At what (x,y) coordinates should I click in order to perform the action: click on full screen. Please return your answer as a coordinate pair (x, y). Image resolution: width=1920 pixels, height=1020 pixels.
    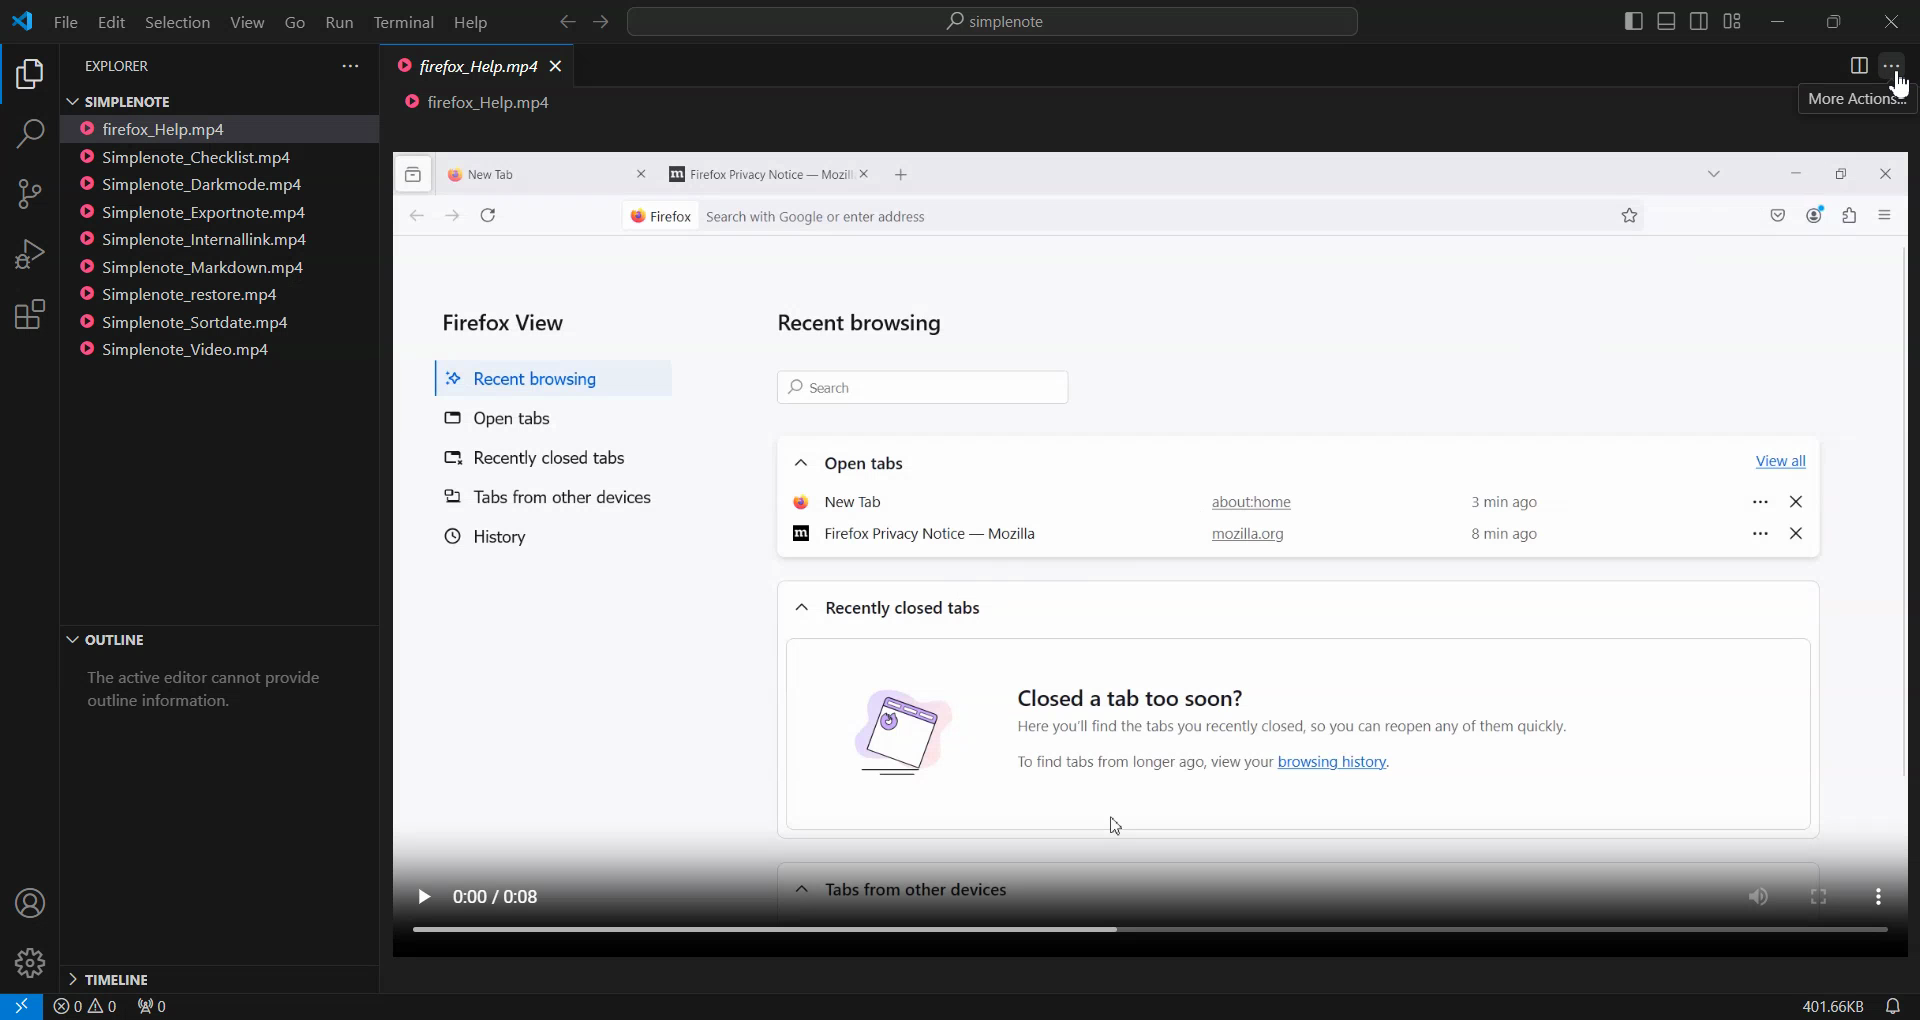
    Looking at the image, I should click on (1820, 895).